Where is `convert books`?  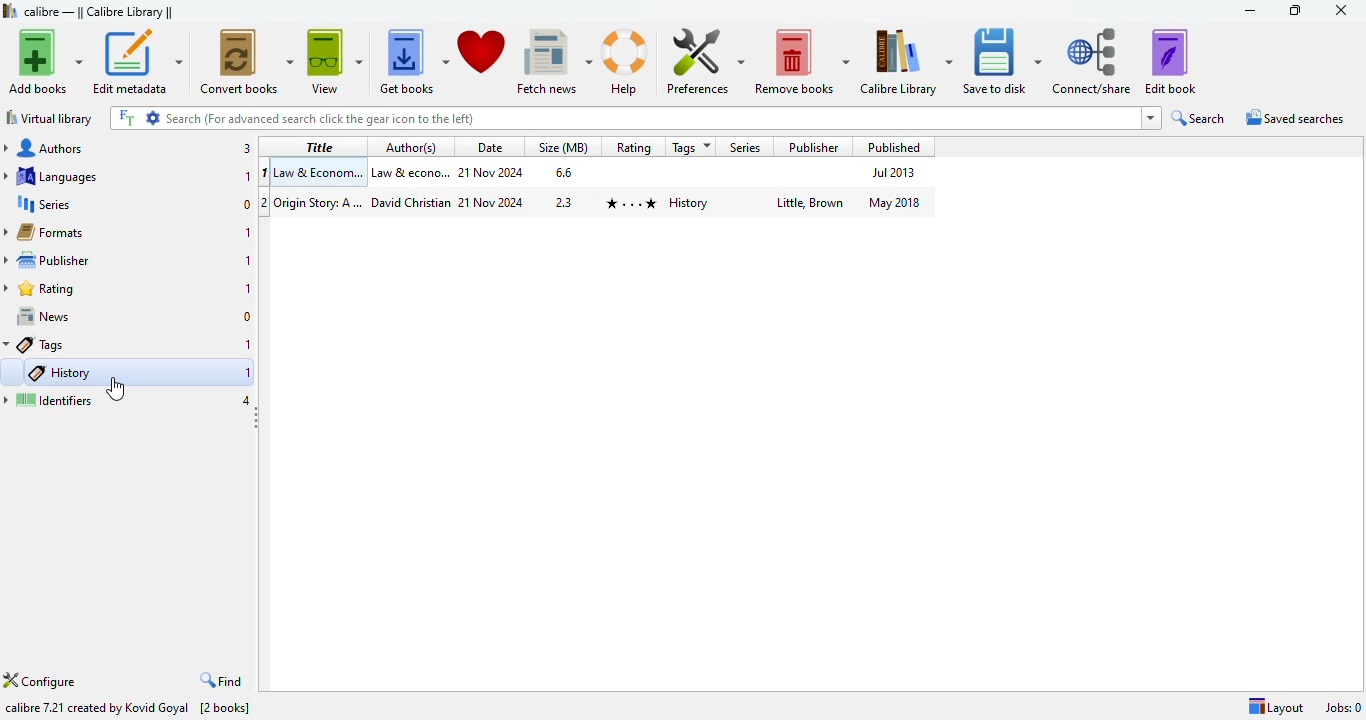
convert books is located at coordinates (245, 62).